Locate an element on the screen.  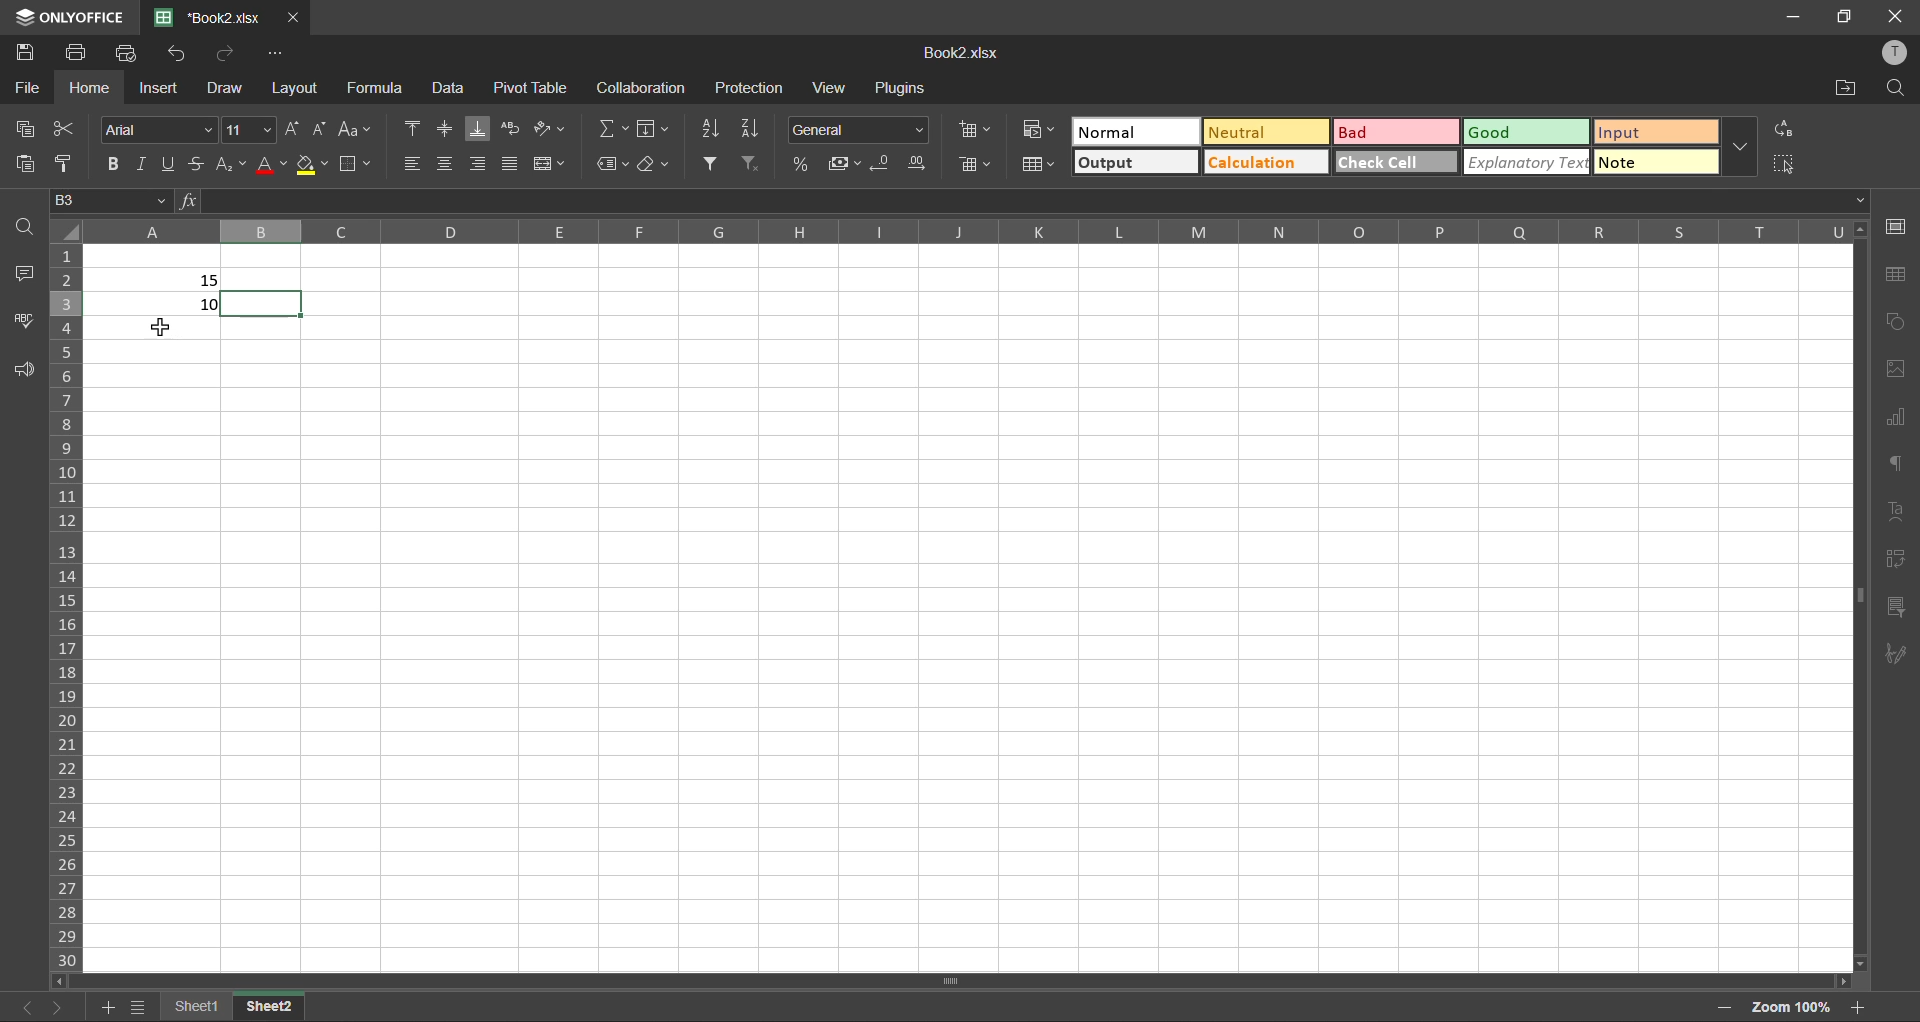
explanatory text is located at coordinates (1526, 161).